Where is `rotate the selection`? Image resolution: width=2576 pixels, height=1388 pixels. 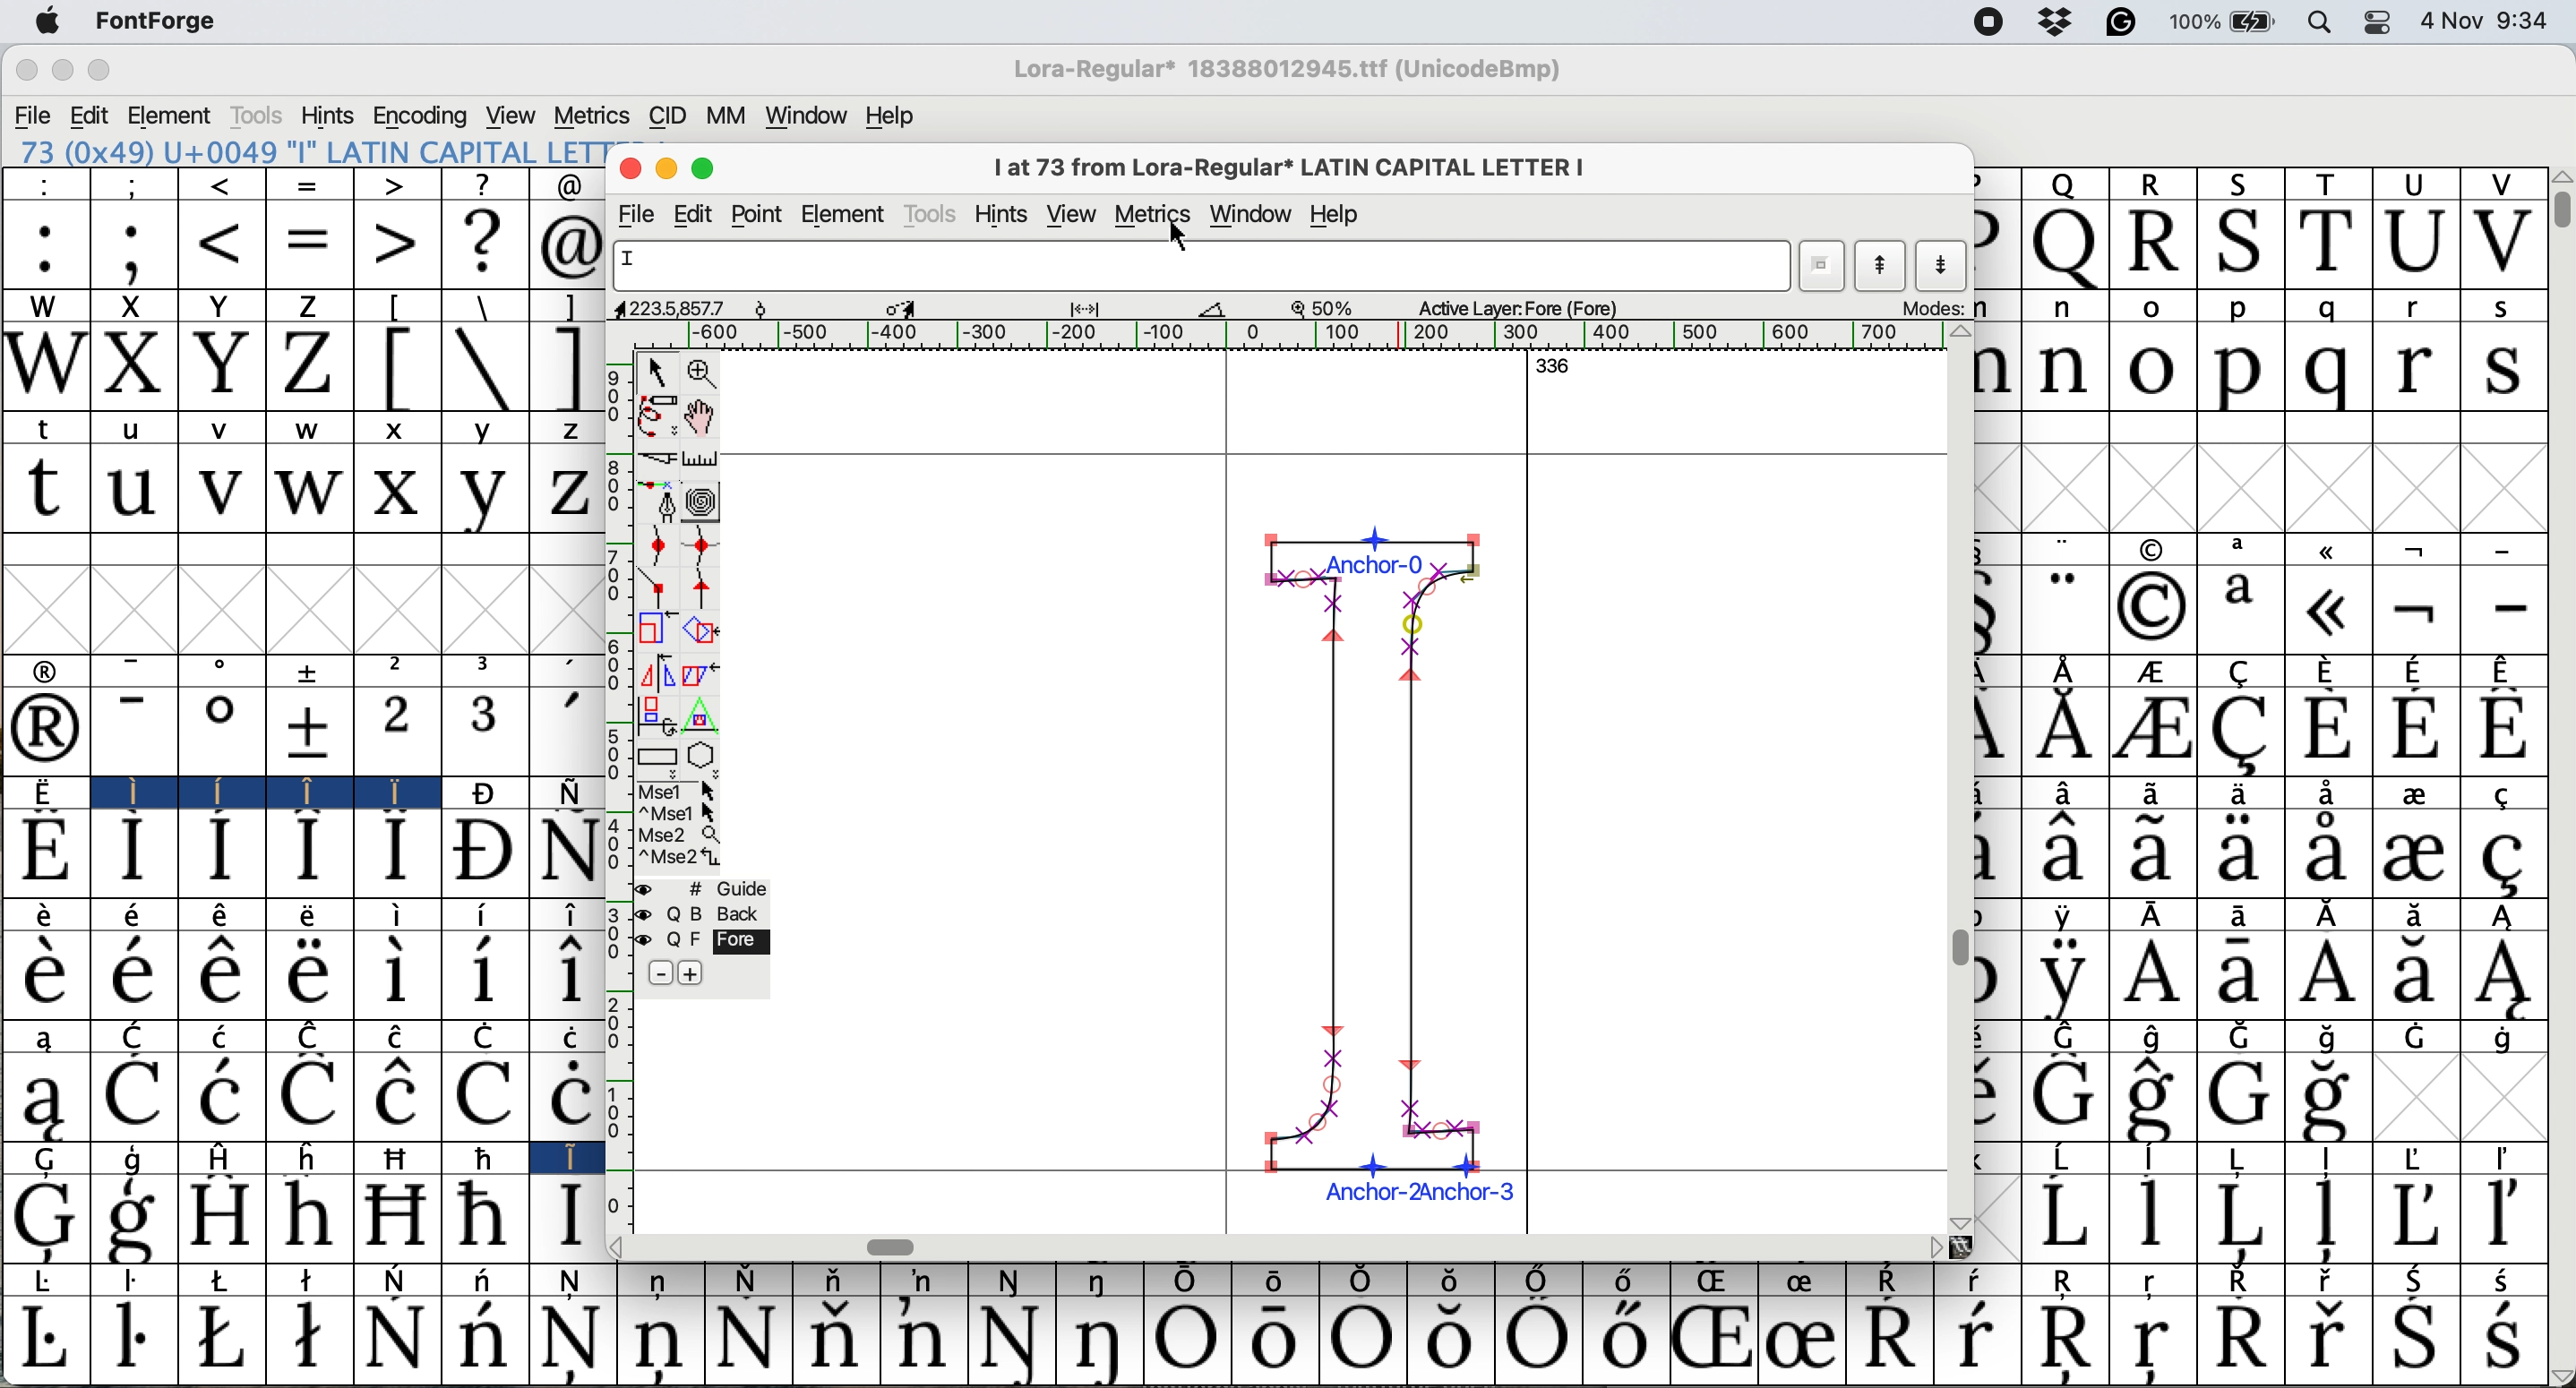 rotate the selection is located at coordinates (700, 630).